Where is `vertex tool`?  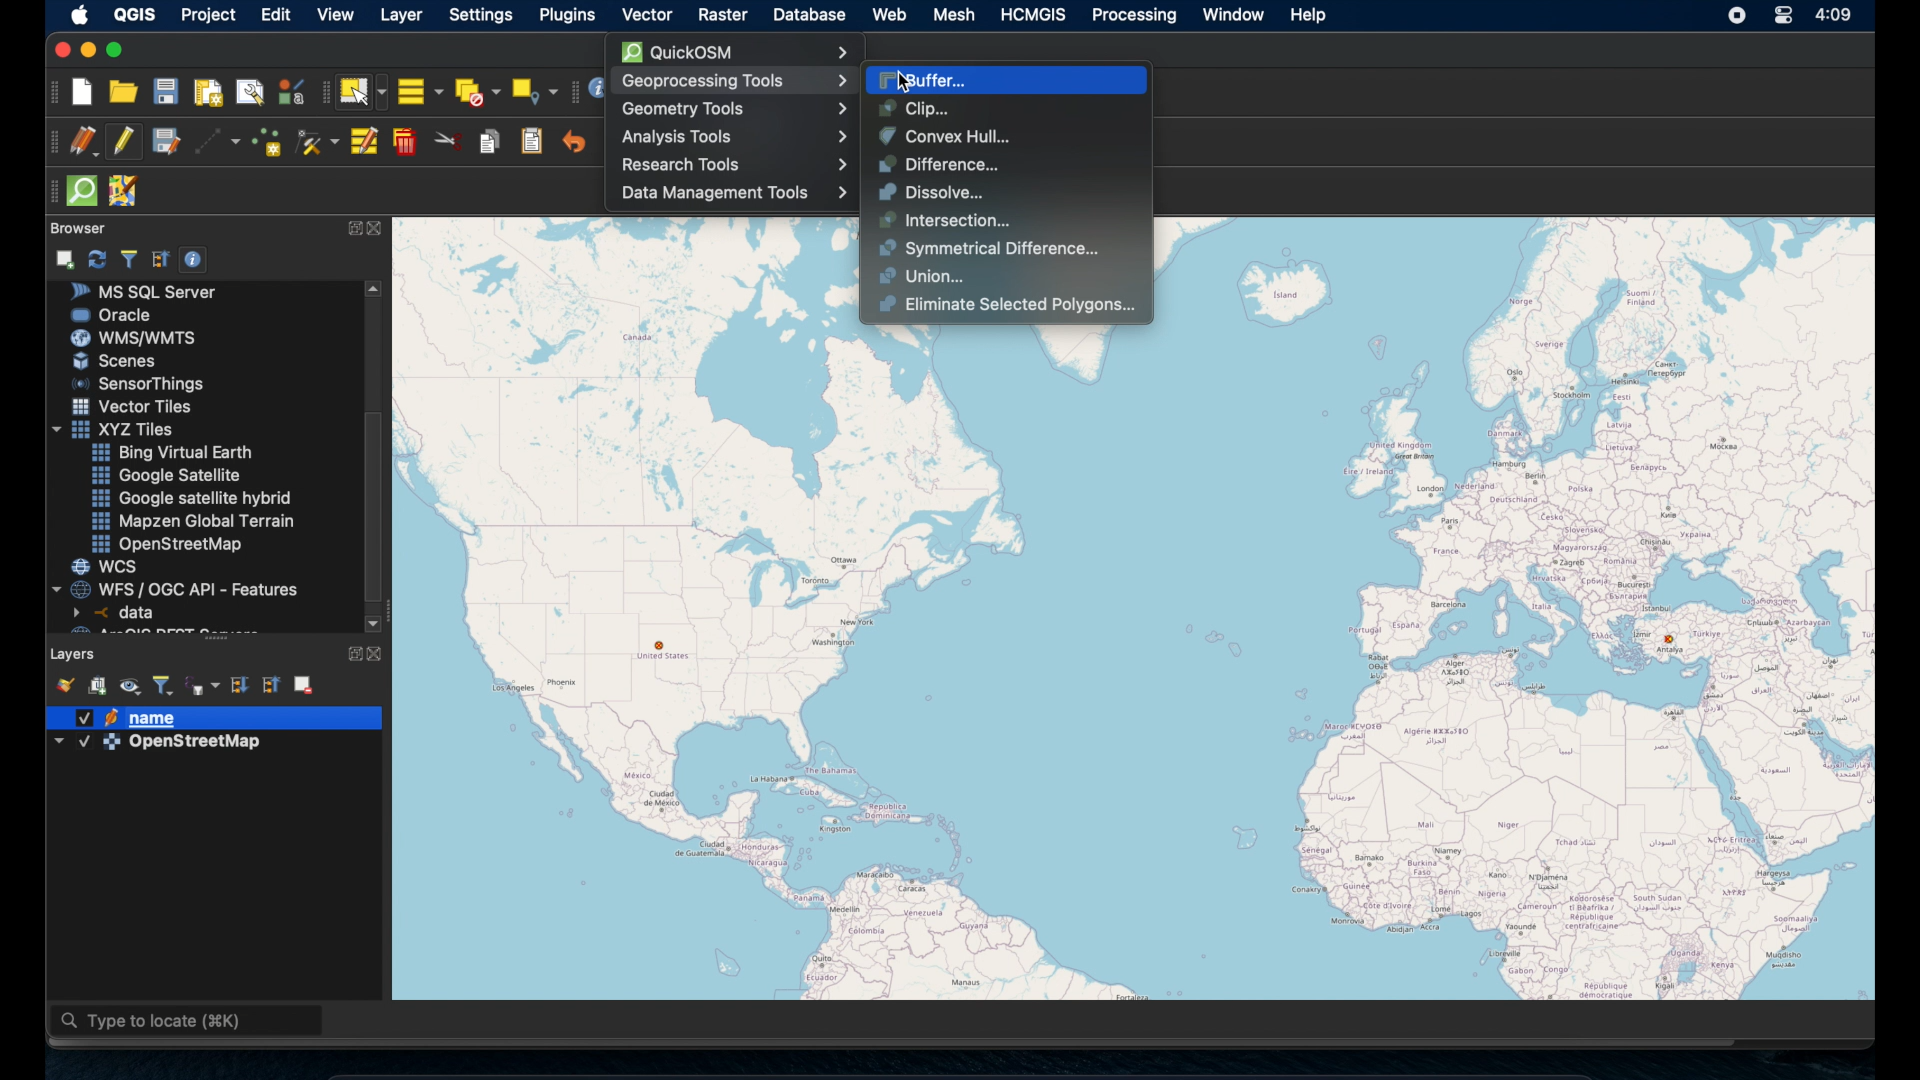 vertex tool is located at coordinates (317, 138).